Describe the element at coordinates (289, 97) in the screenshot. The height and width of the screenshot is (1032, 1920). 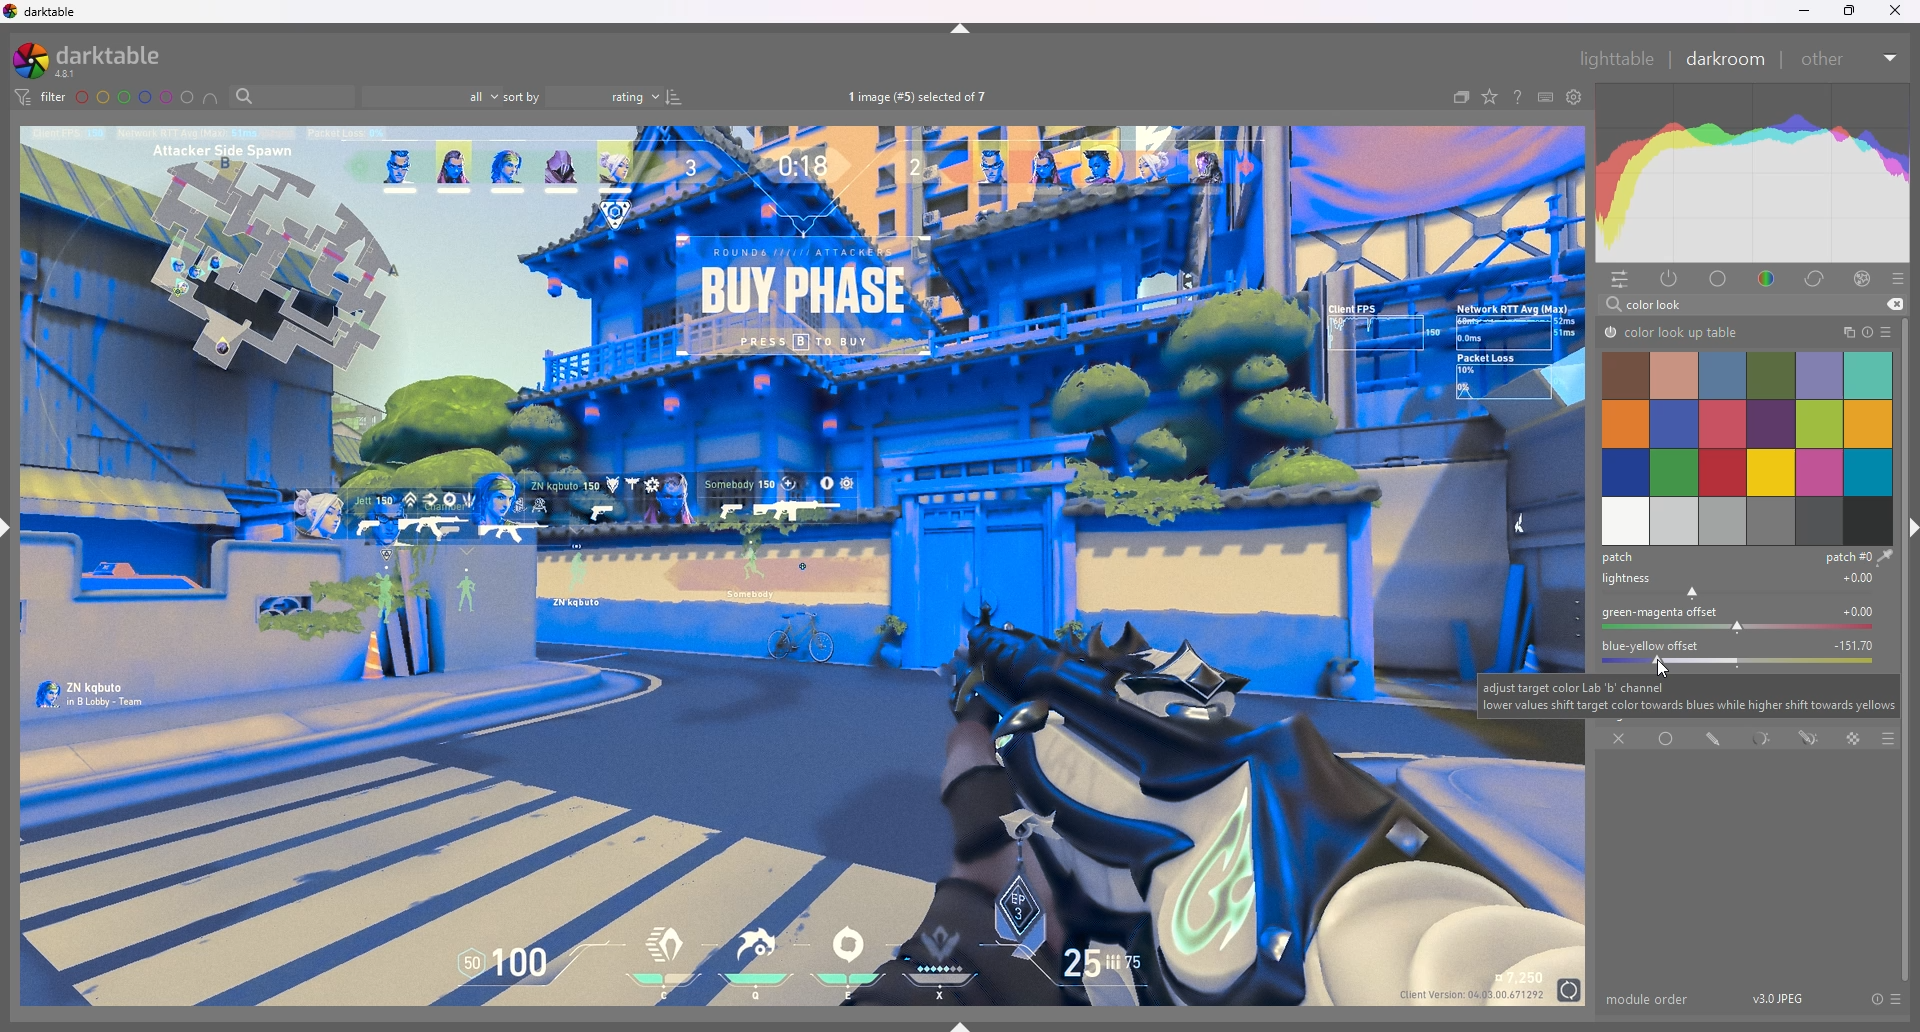
I see `search bar` at that location.